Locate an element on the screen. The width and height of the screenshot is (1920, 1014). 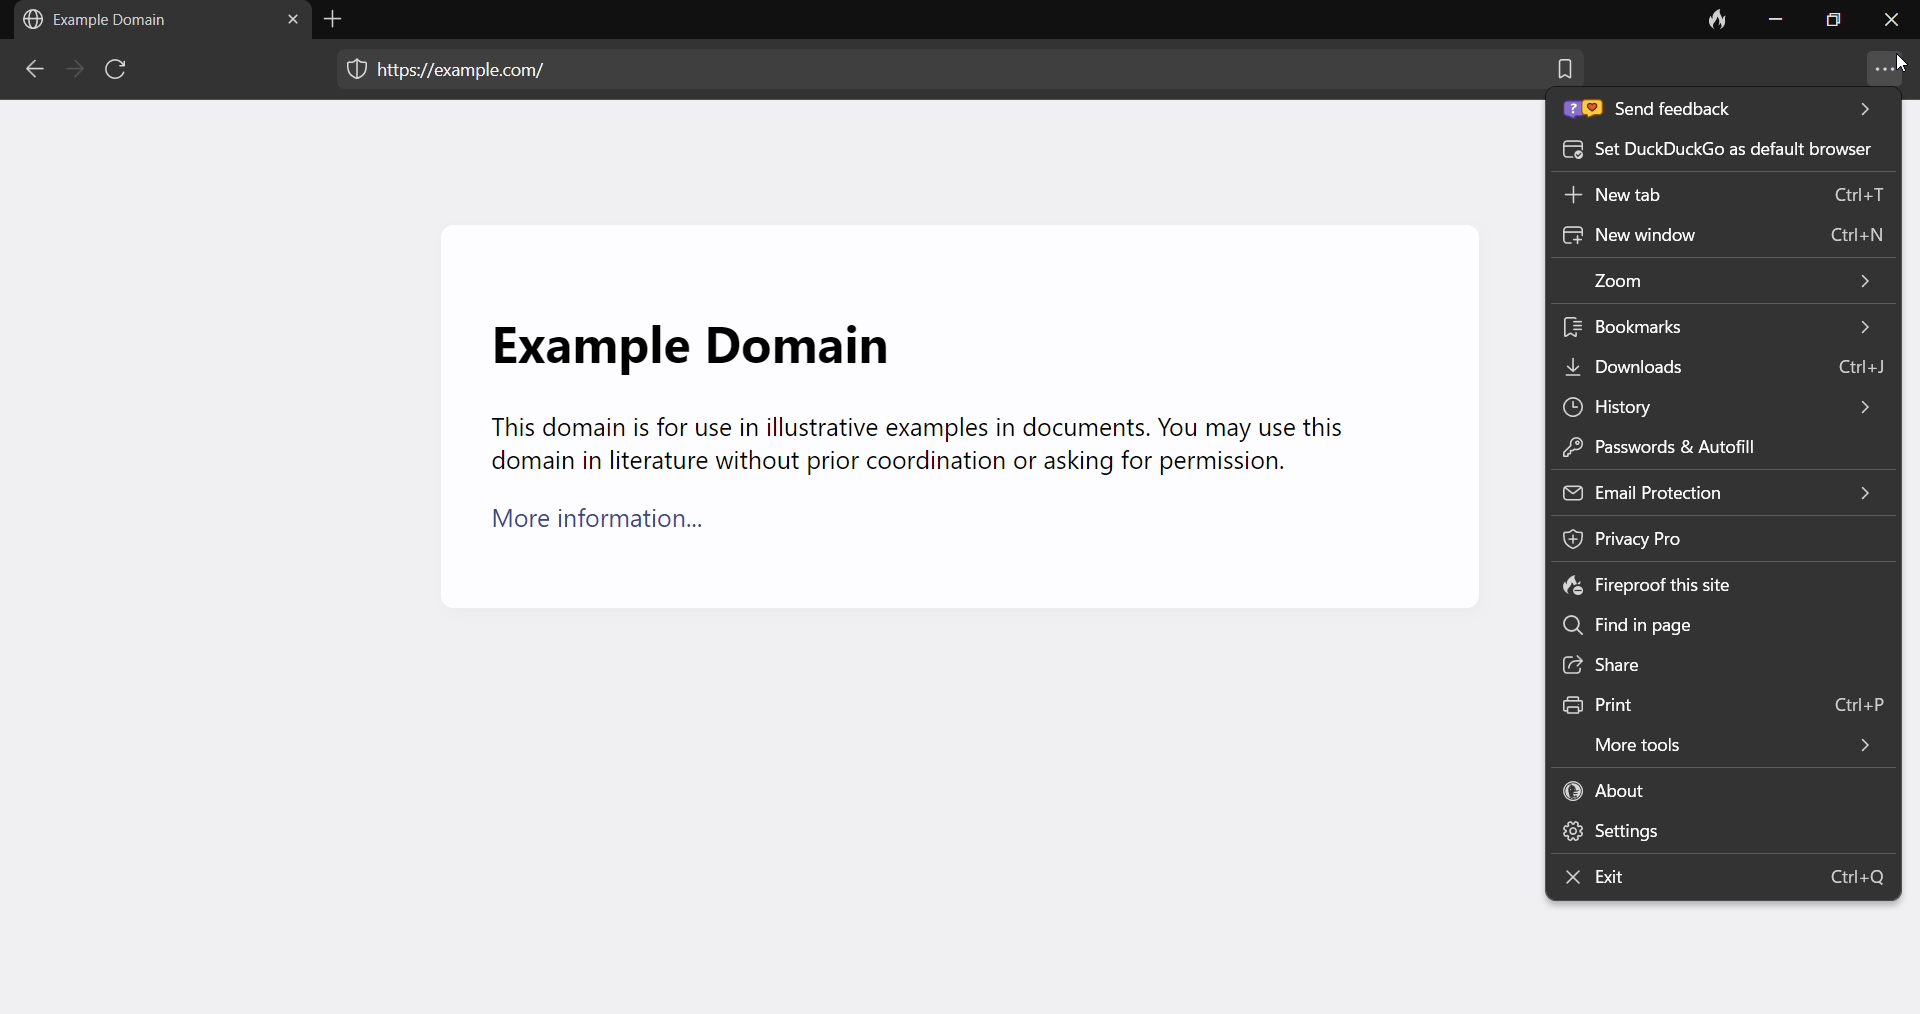
More information... is located at coordinates (611, 527).